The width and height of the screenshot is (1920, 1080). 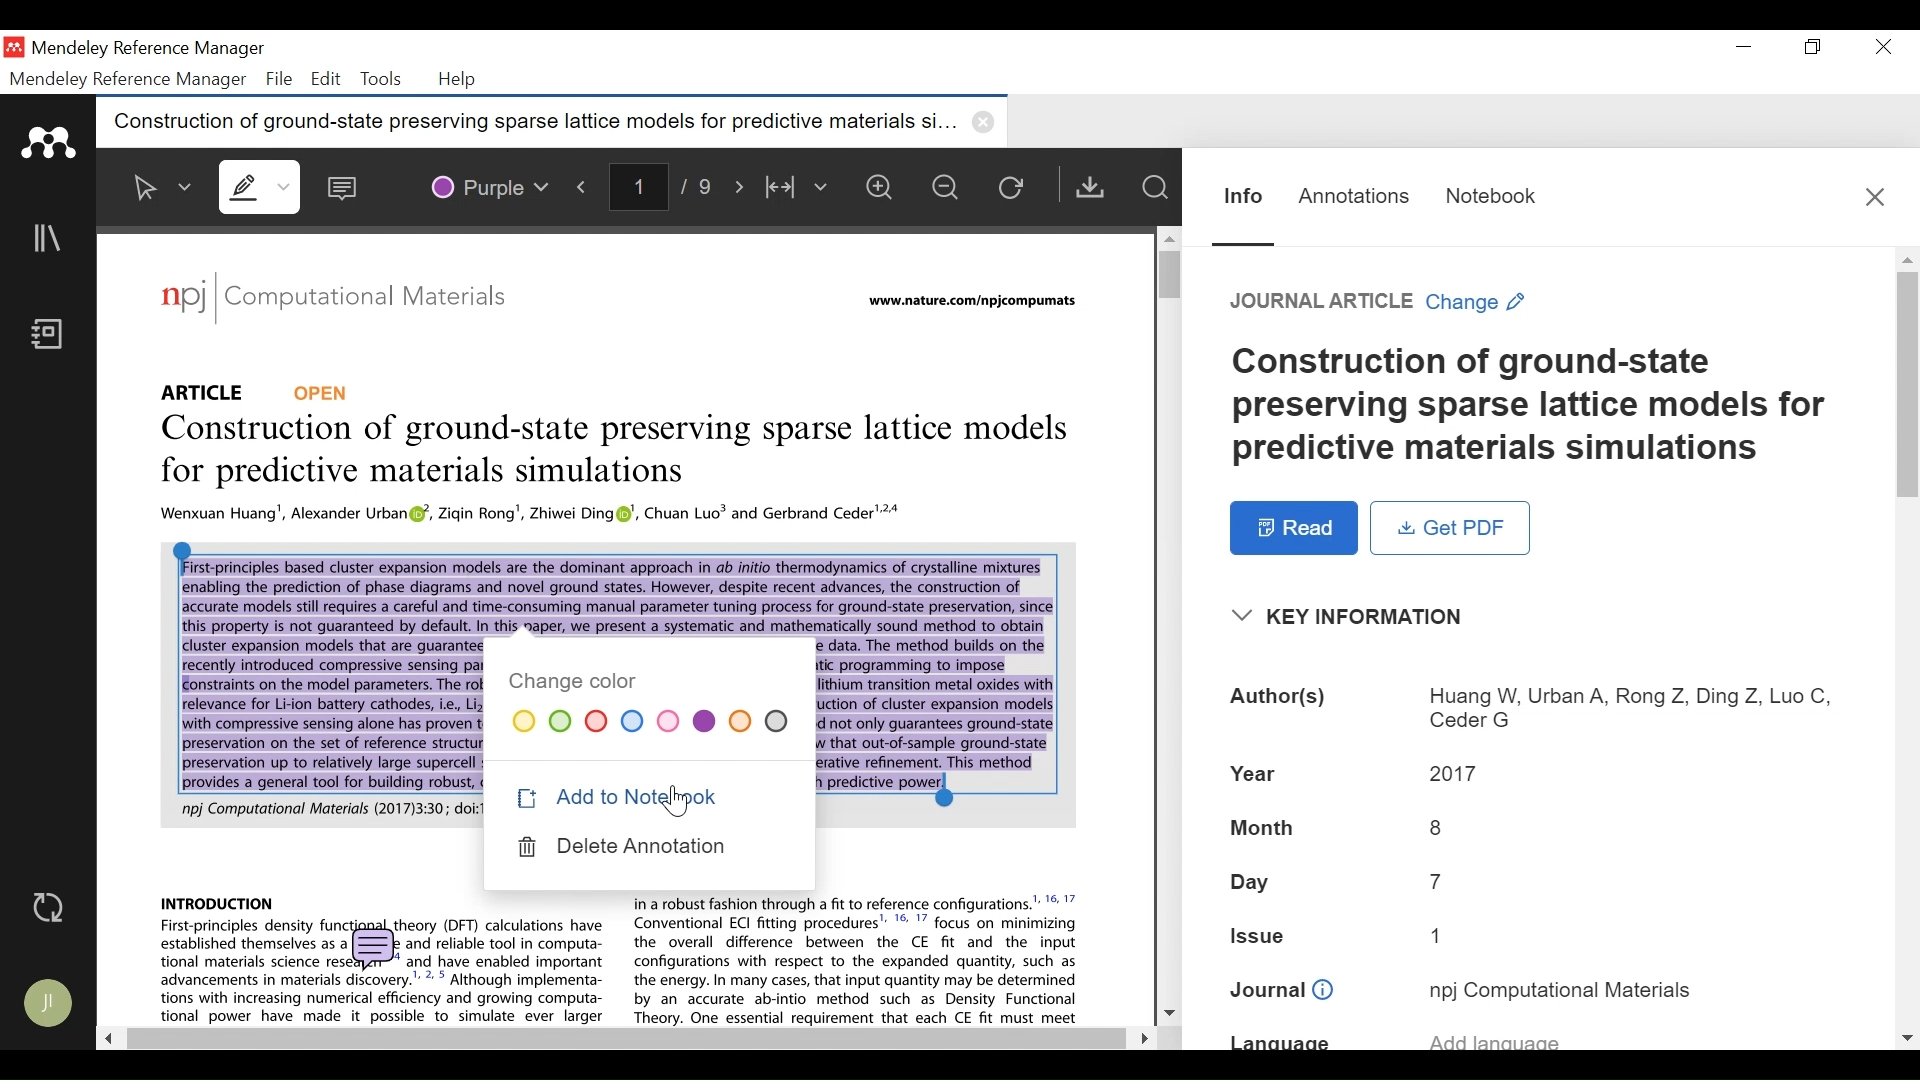 What do you see at coordinates (106, 1037) in the screenshot?
I see `Scroll Left` at bounding box center [106, 1037].